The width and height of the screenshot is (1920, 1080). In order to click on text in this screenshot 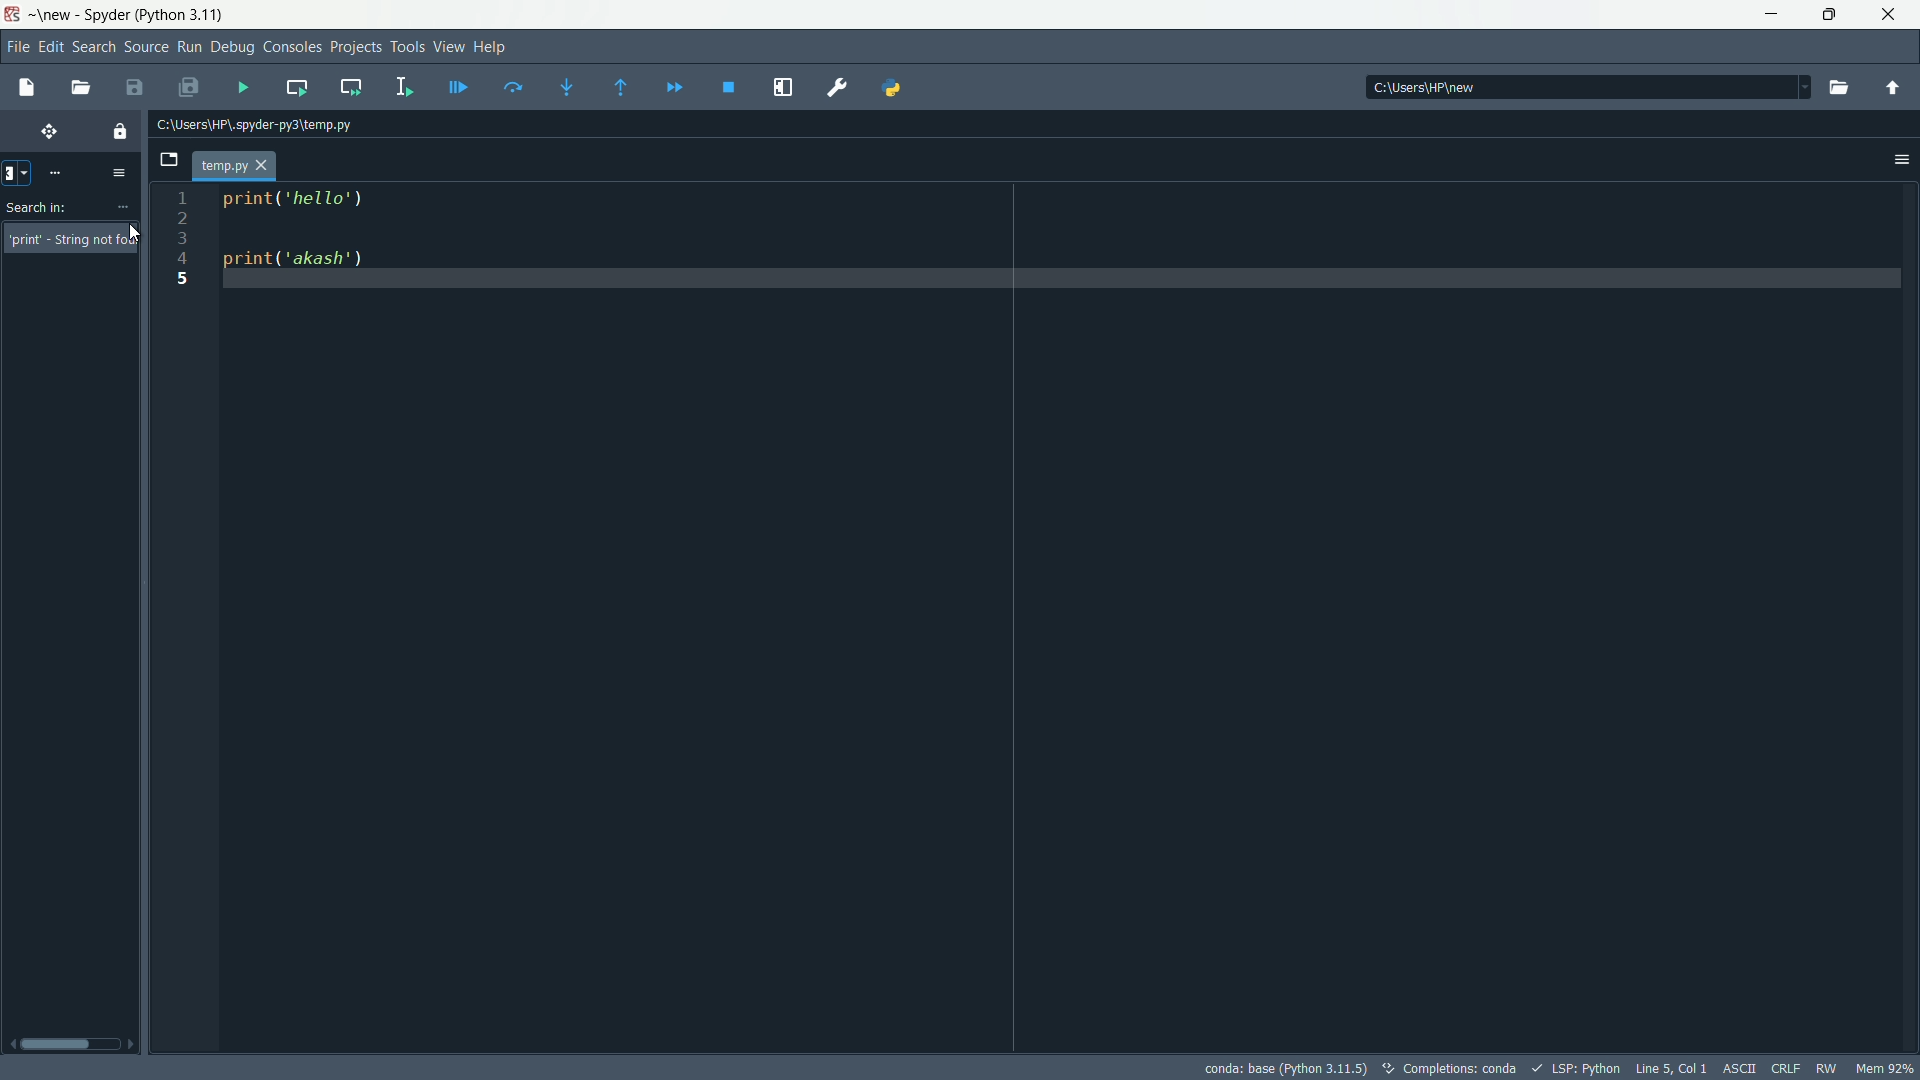, I will do `click(1447, 1068)`.